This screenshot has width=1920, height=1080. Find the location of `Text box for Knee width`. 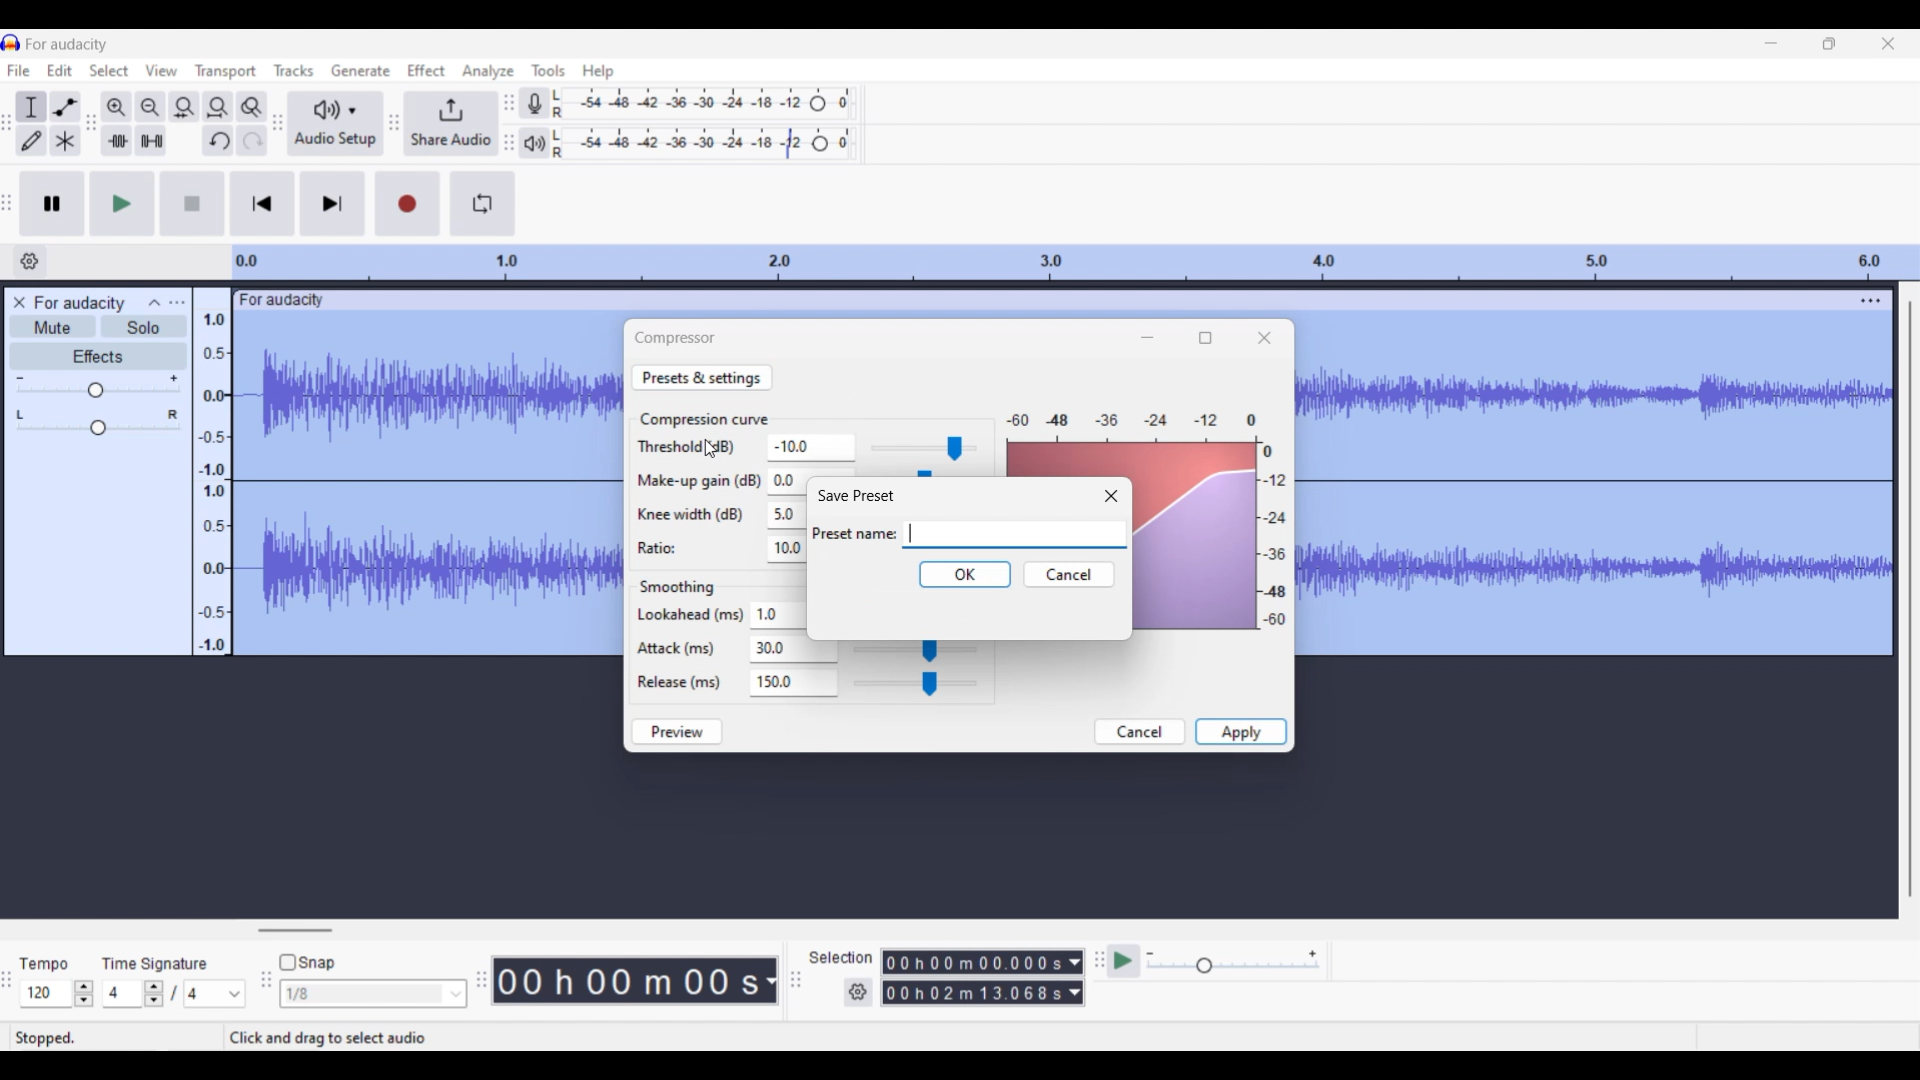

Text box for Knee width is located at coordinates (784, 515).